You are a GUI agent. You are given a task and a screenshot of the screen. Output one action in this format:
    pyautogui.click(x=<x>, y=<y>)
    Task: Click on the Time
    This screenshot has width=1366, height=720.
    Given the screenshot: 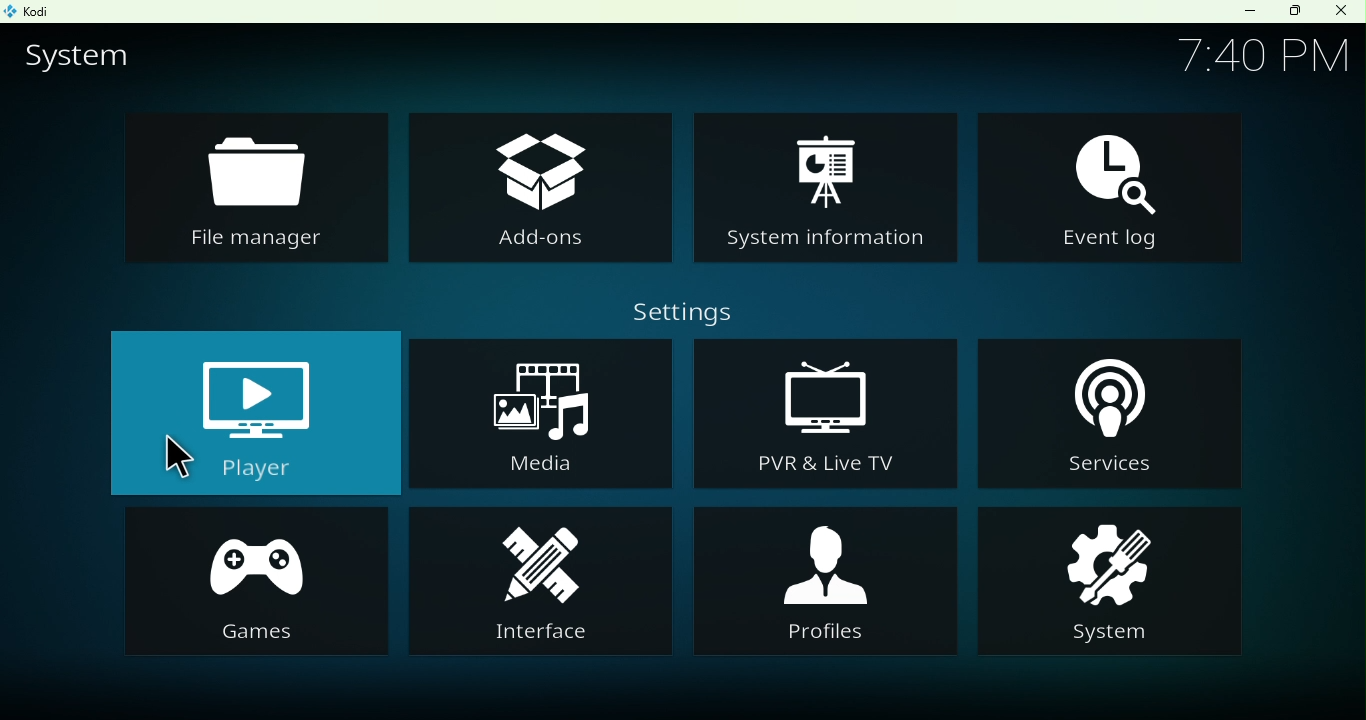 What is the action you would take?
    pyautogui.click(x=1262, y=53)
    